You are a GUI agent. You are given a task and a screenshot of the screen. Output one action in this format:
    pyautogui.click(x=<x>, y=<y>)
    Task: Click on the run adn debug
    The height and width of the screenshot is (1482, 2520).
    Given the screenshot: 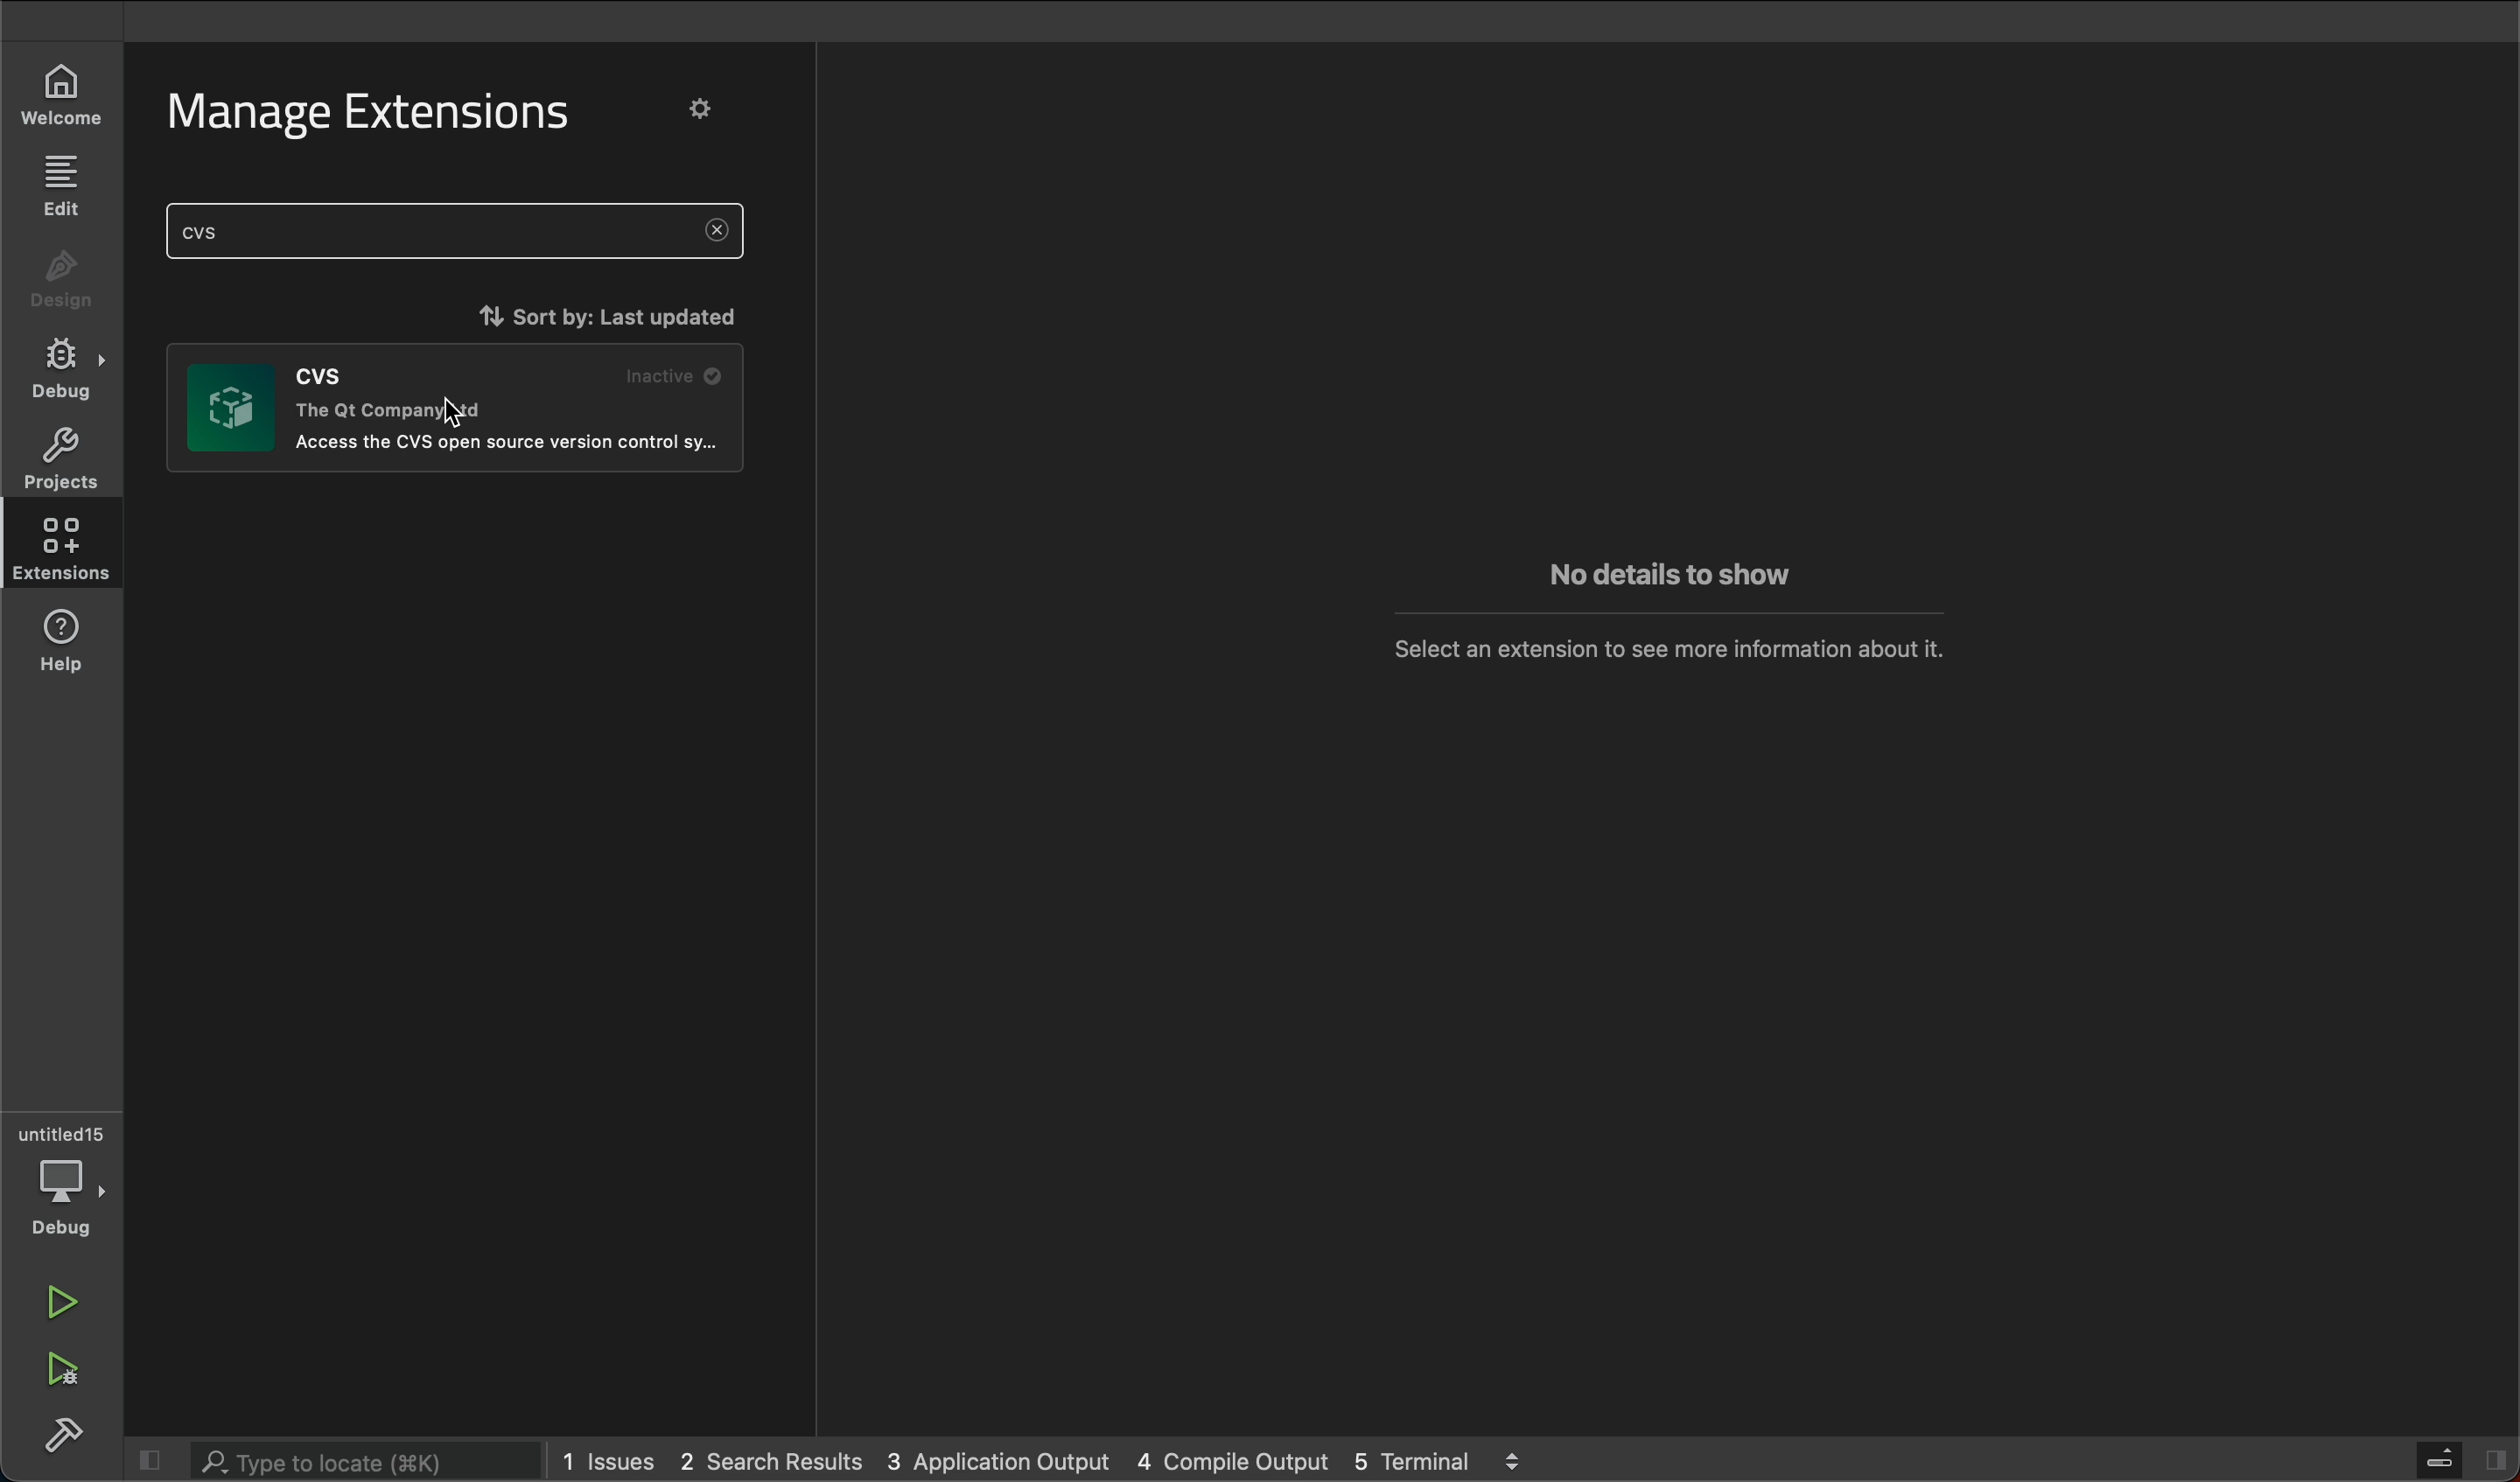 What is the action you would take?
    pyautogui.click(x=60, y=1370)
    